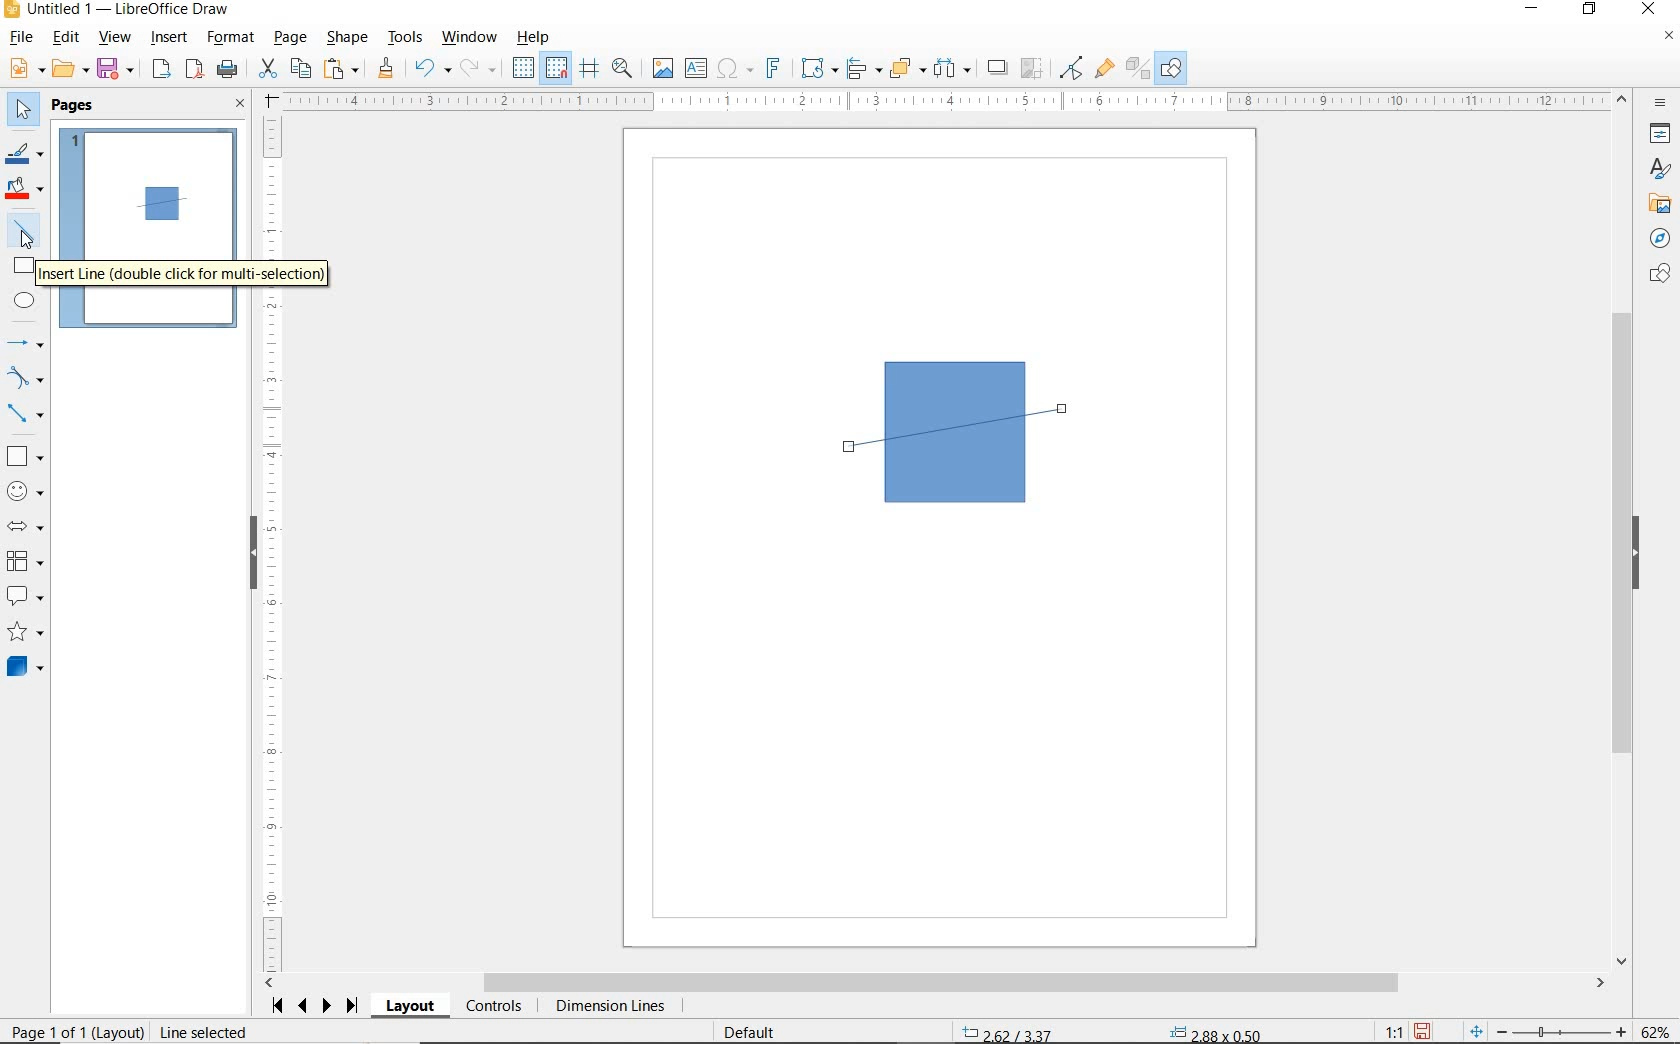  Describe the element at coordinates (162, 203) in the screenshot. I see `LINE ADDED` at that location.